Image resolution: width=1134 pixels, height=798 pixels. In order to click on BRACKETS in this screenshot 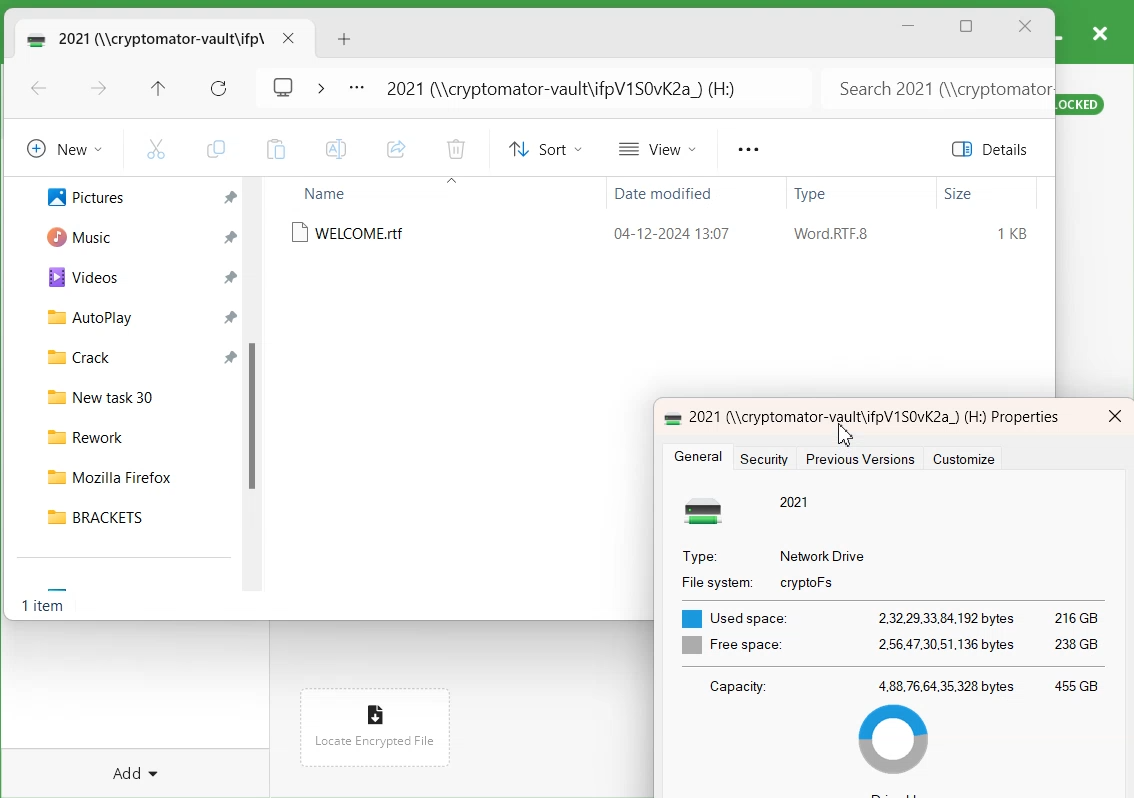, I will do `click(131, 516)`.